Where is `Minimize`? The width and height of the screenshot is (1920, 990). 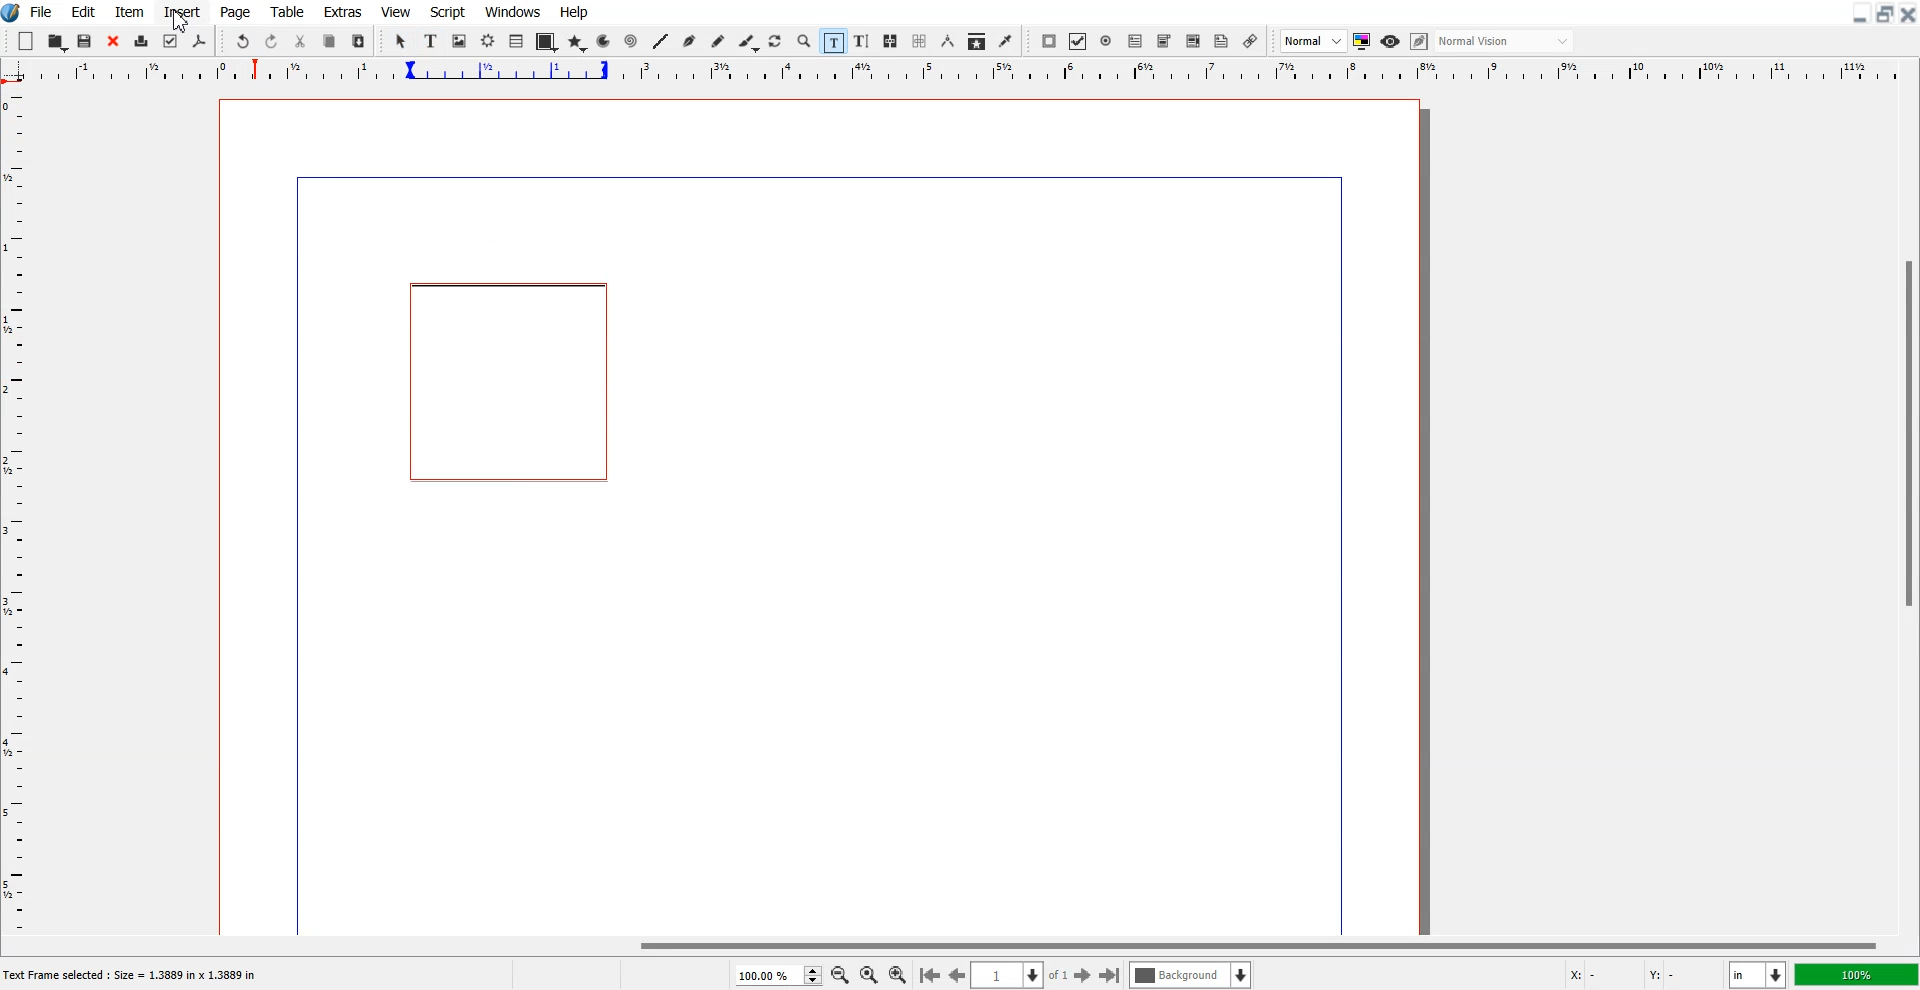
Minimize is located at coordinates (1861, 13).